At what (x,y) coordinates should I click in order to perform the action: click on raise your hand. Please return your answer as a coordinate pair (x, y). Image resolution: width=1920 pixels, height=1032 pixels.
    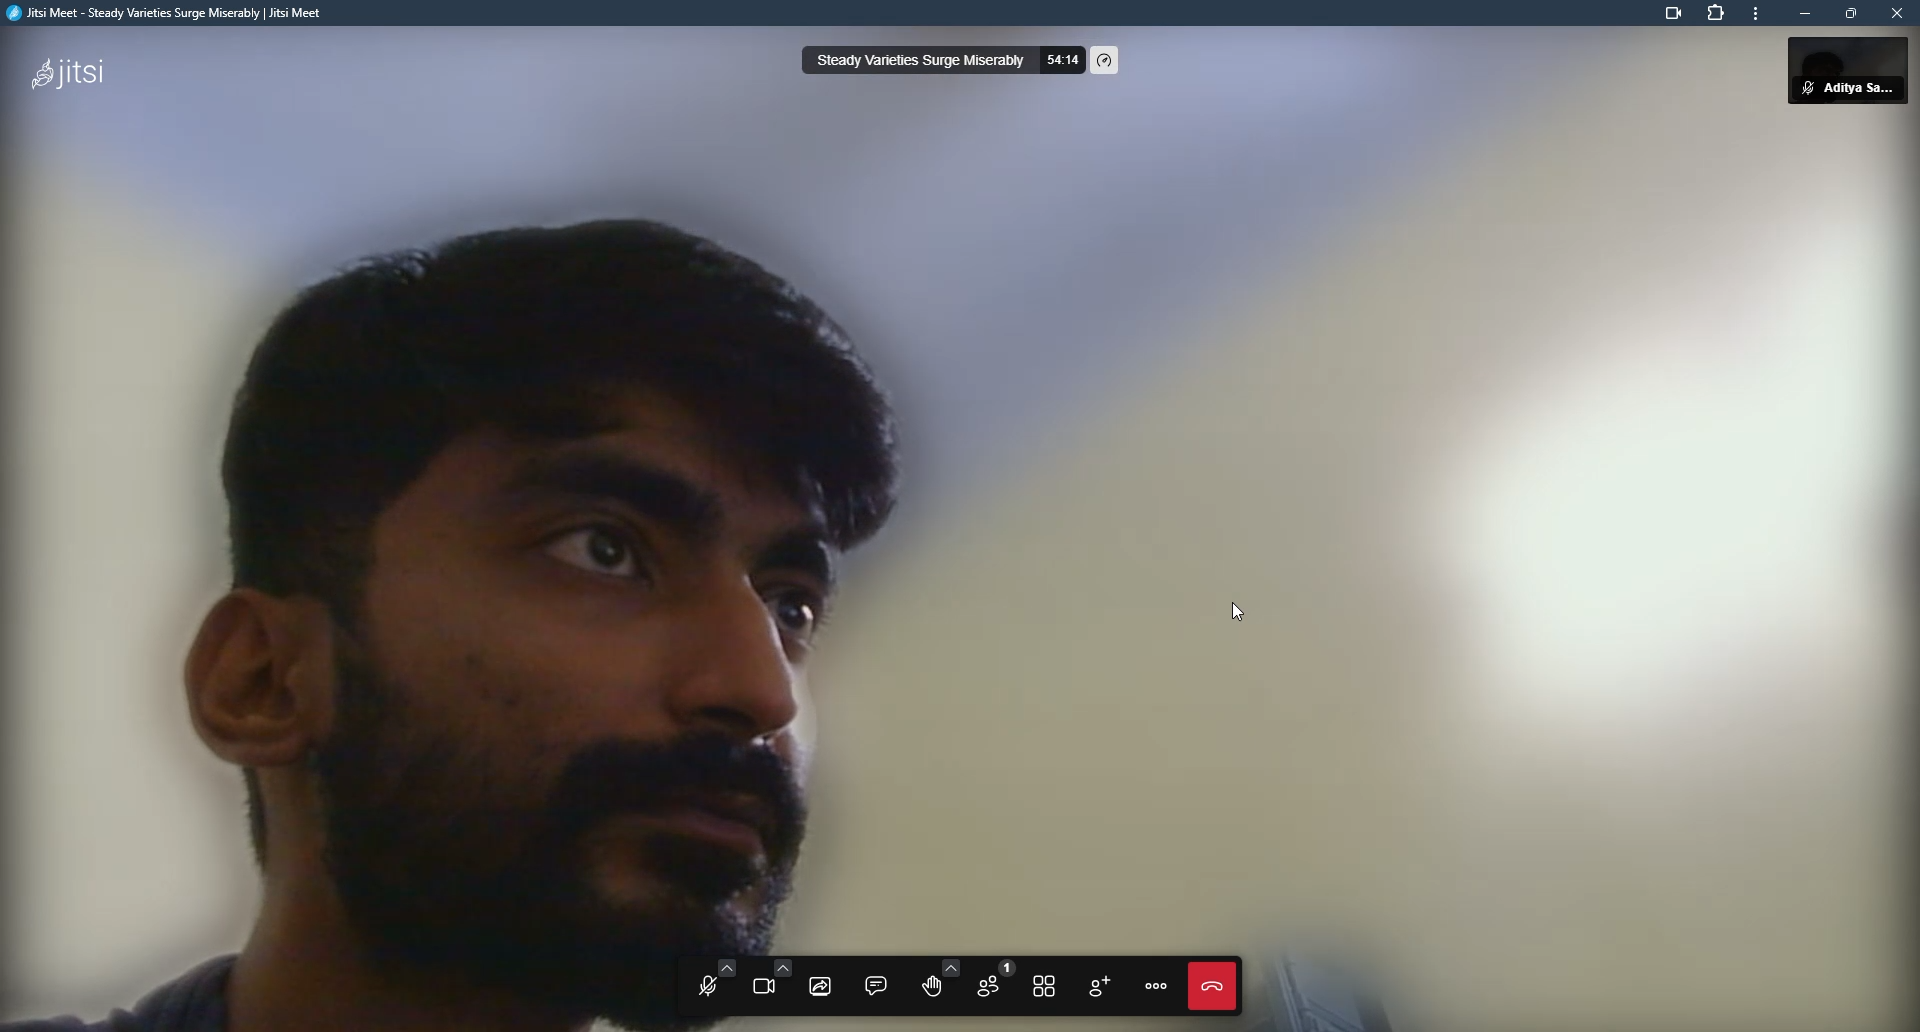
    Looking at the image, I should click on (930, 980).